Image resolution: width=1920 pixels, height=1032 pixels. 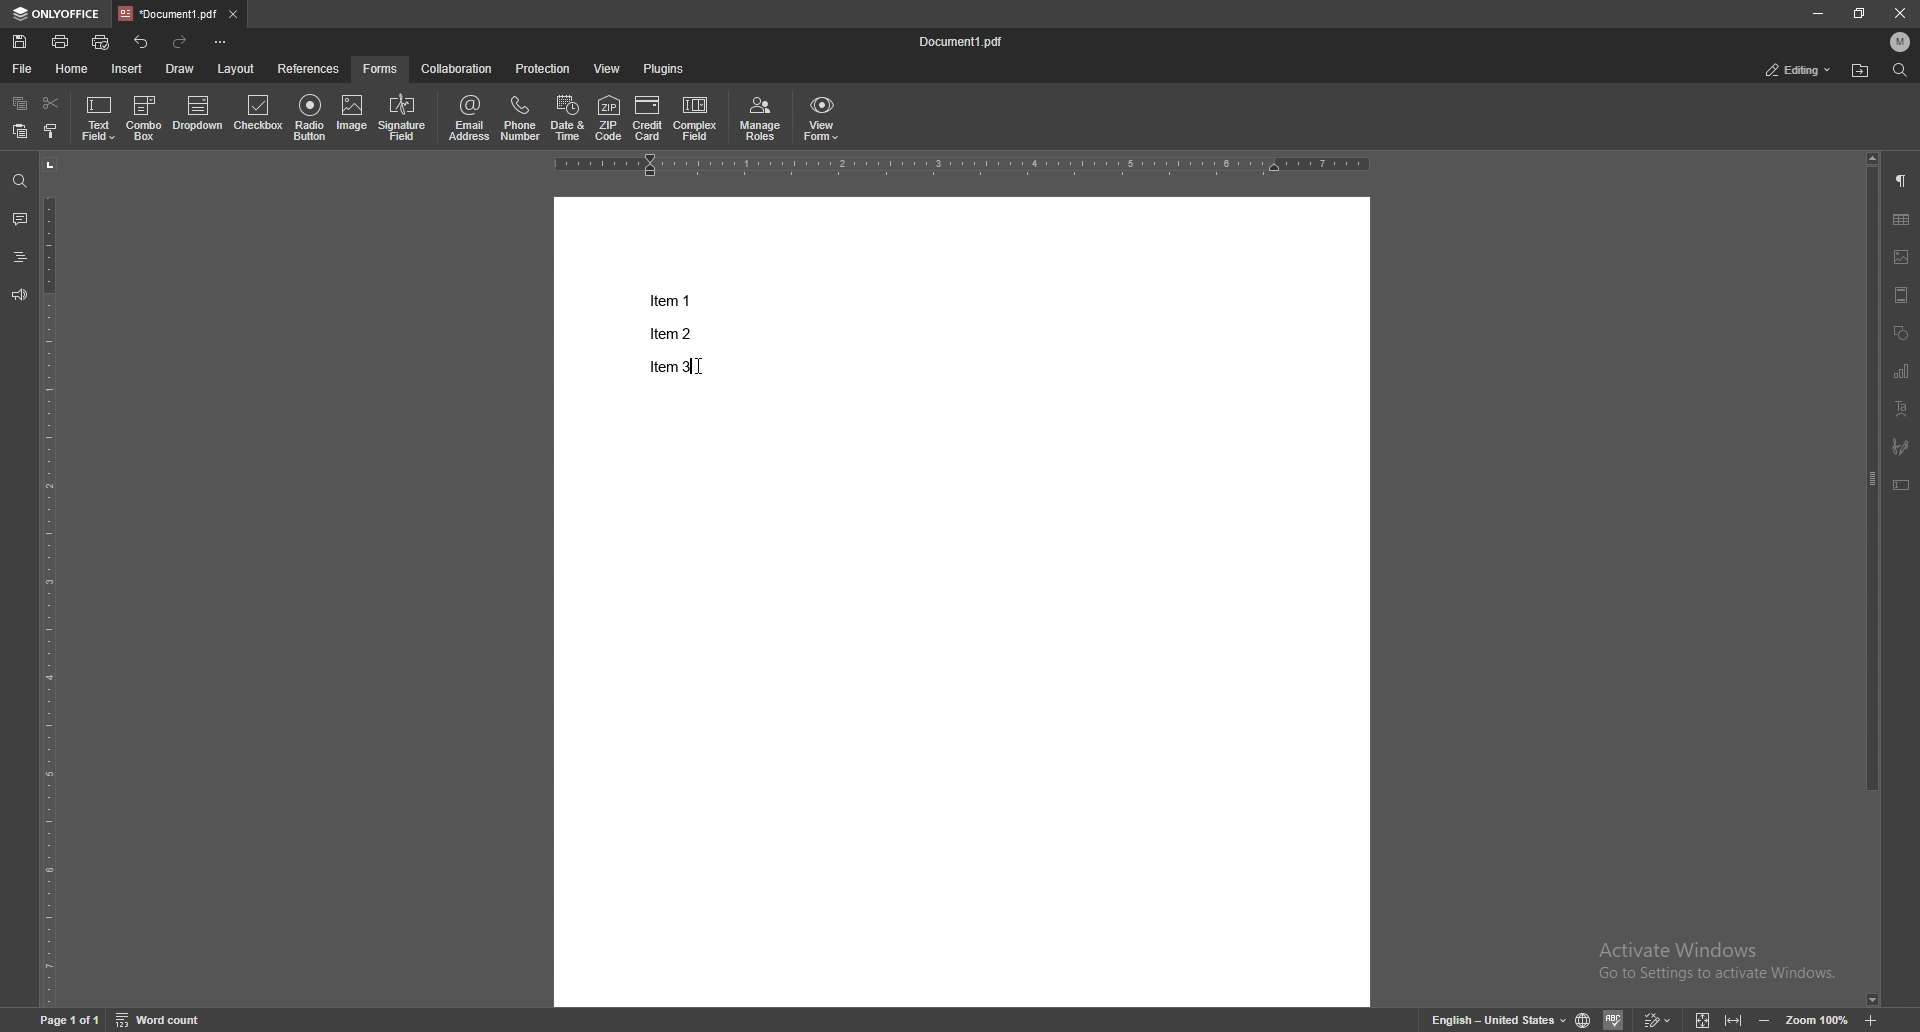 I want to click on radio button, so click(x=312, y=118).